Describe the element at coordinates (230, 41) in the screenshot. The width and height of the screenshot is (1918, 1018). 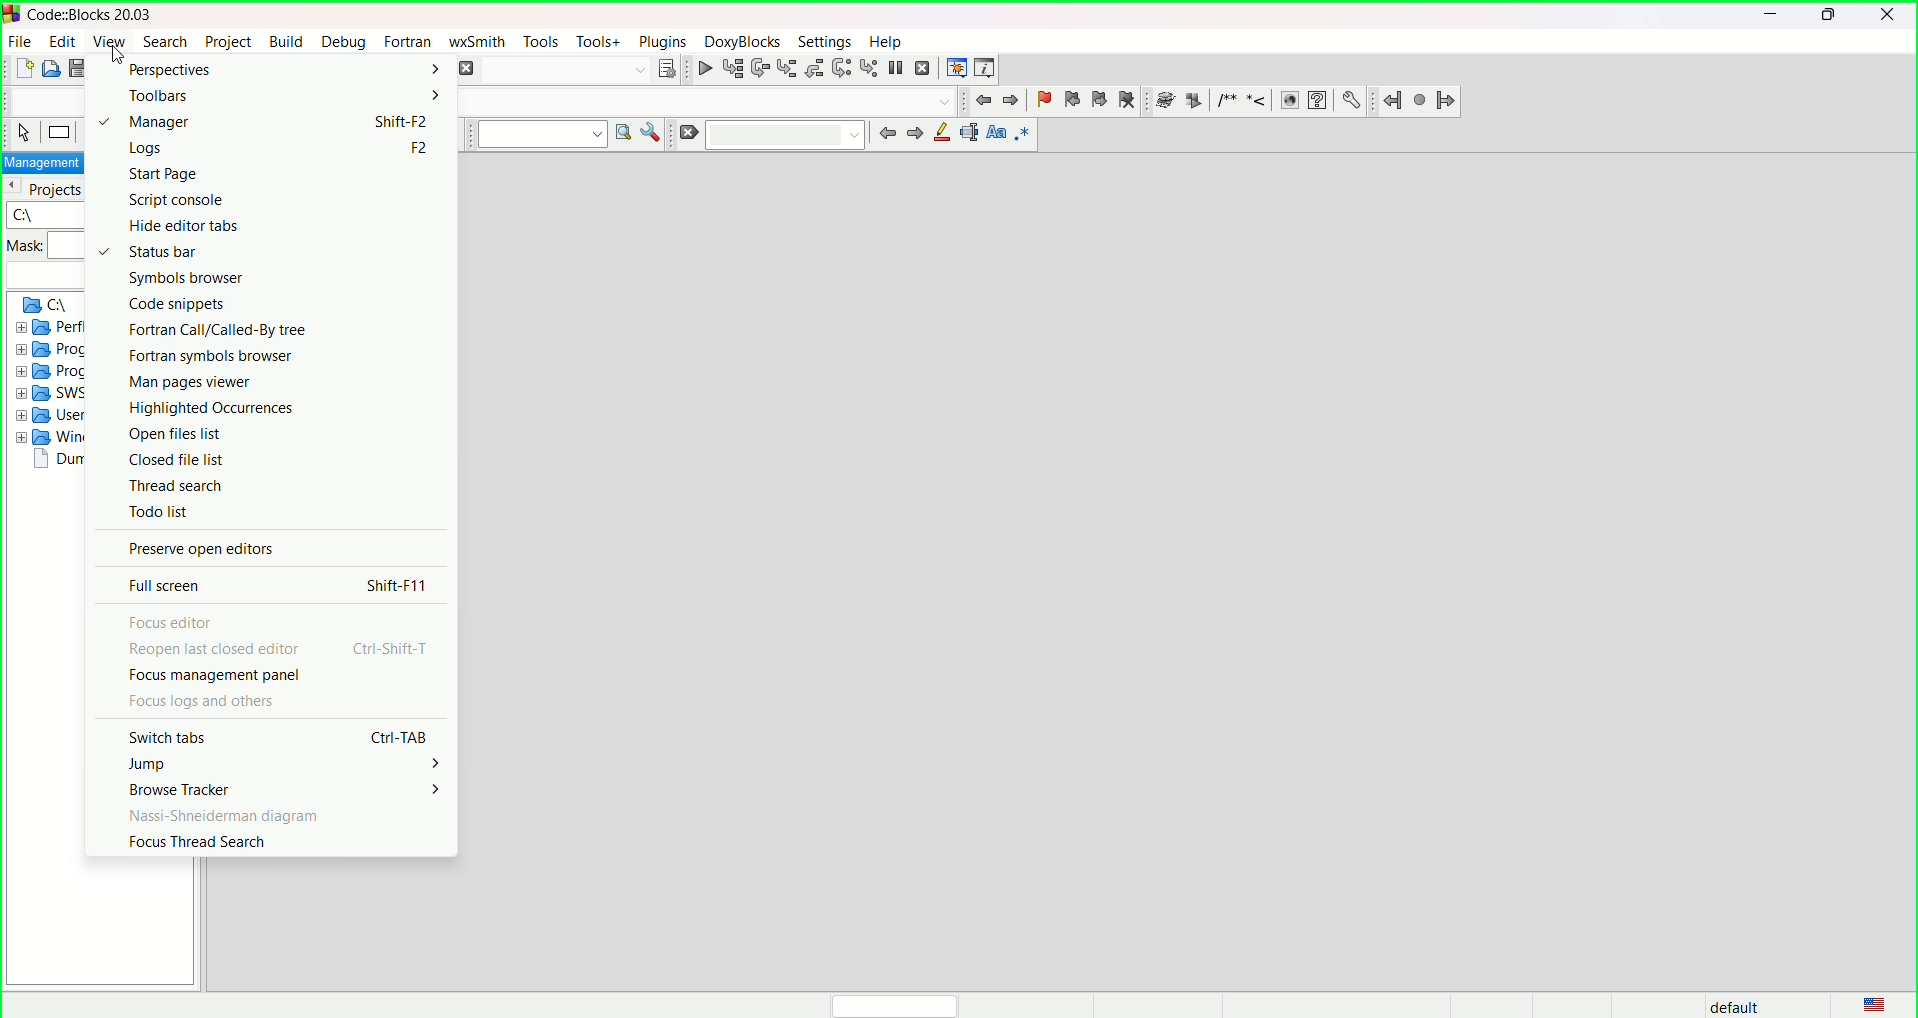
I see `project` at that location.